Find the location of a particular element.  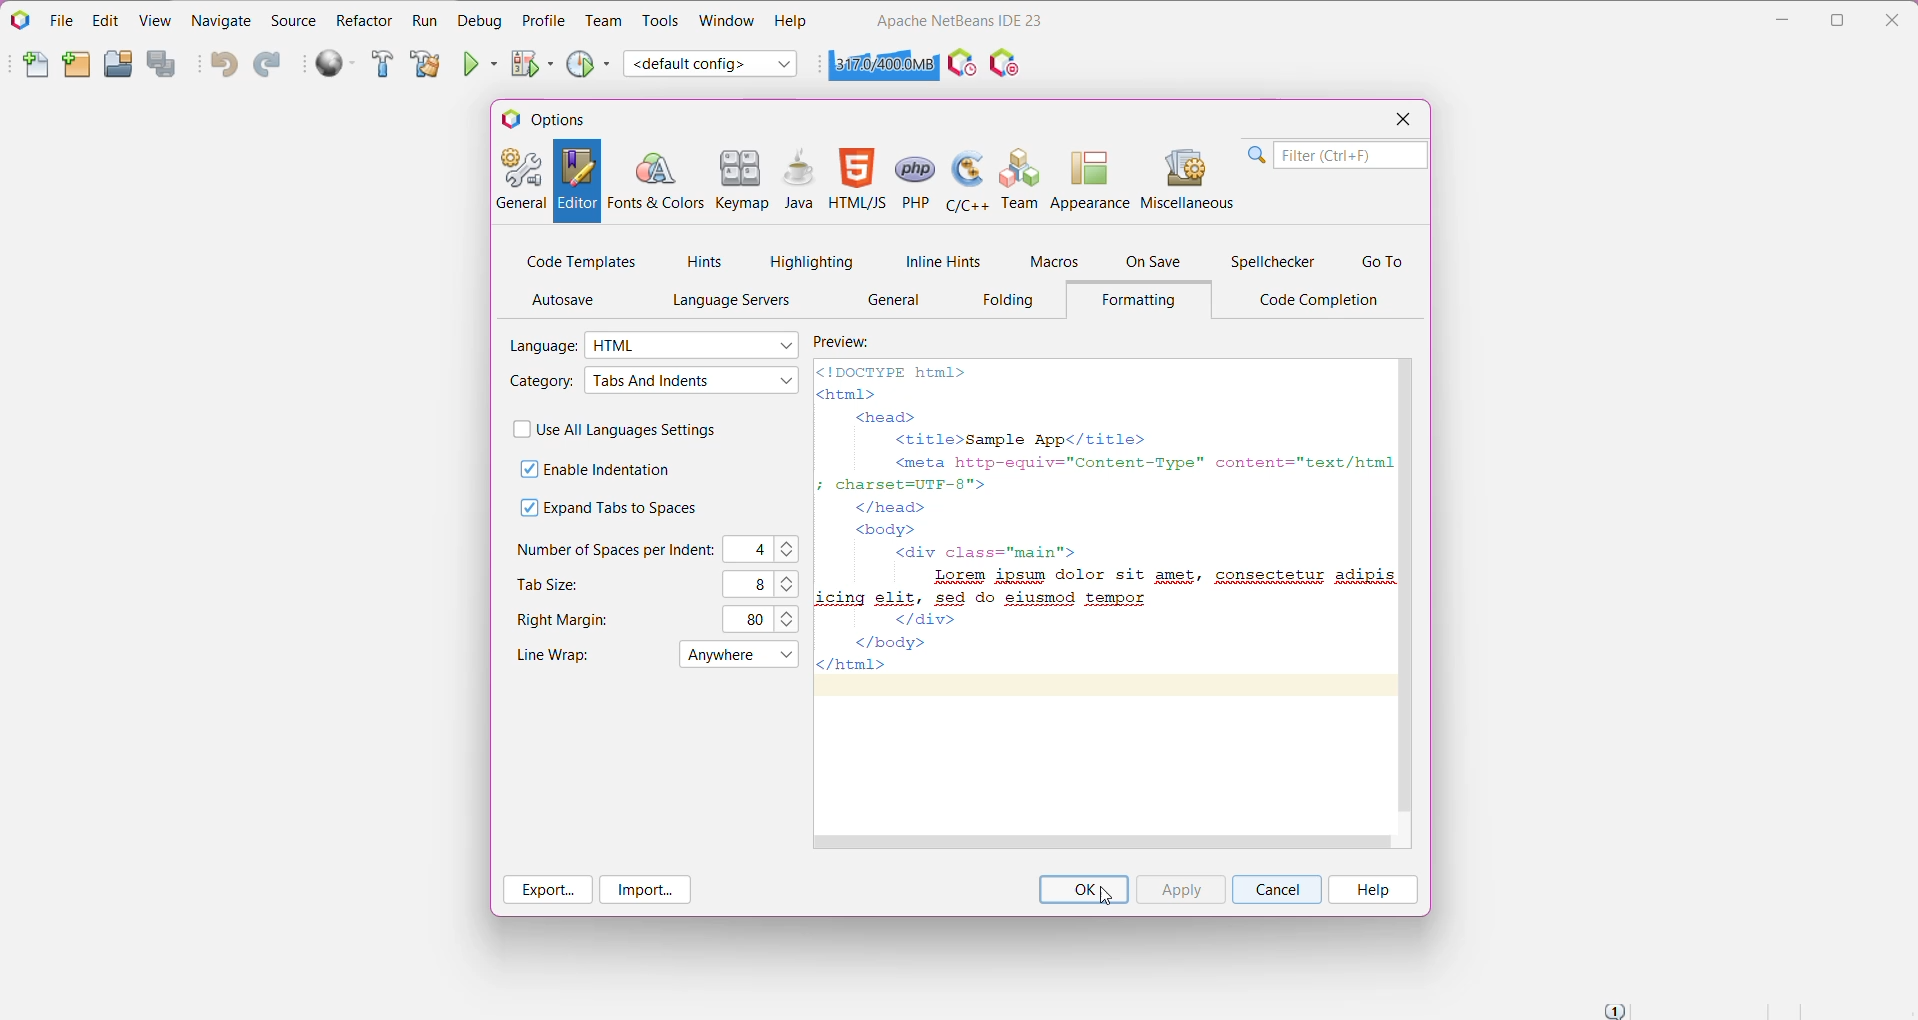

Edit is located at coordinates (103, 20).